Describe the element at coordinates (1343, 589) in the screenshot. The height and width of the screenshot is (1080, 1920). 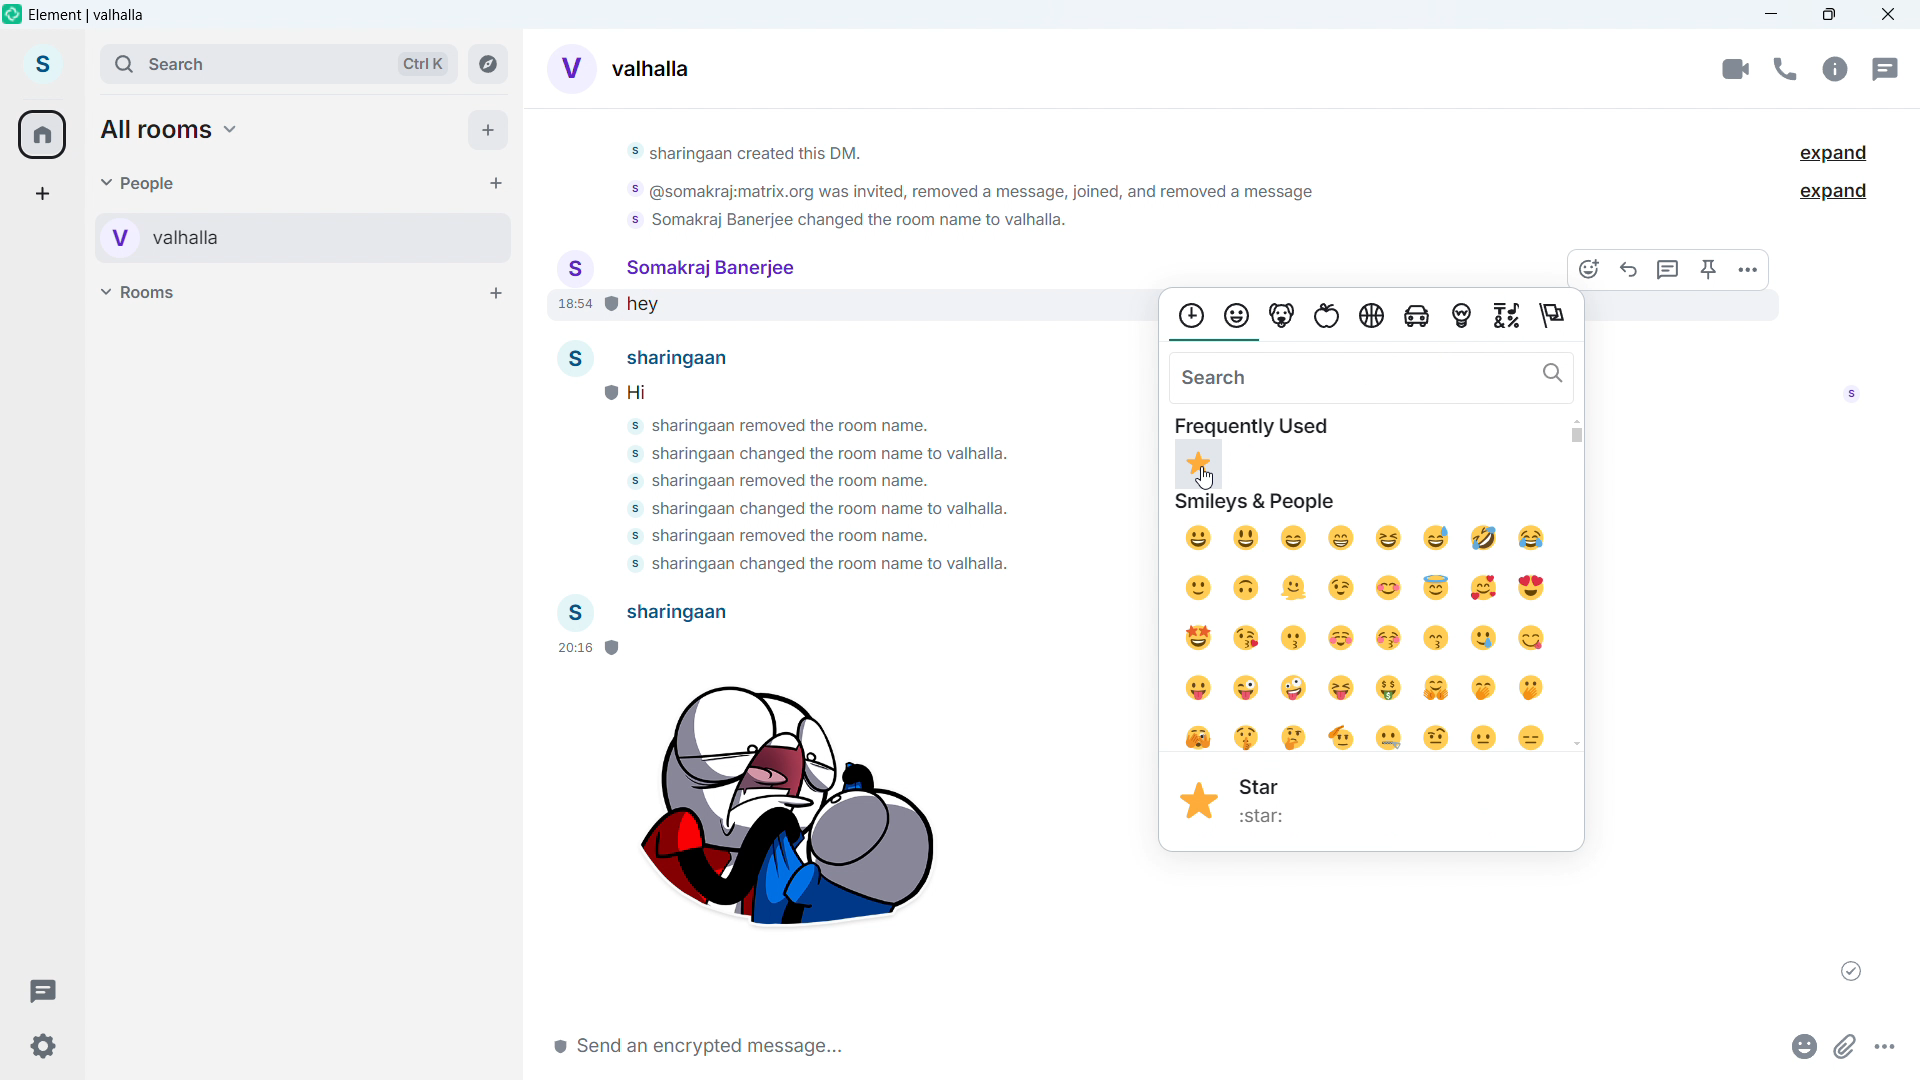
I see `winking face` at that location.